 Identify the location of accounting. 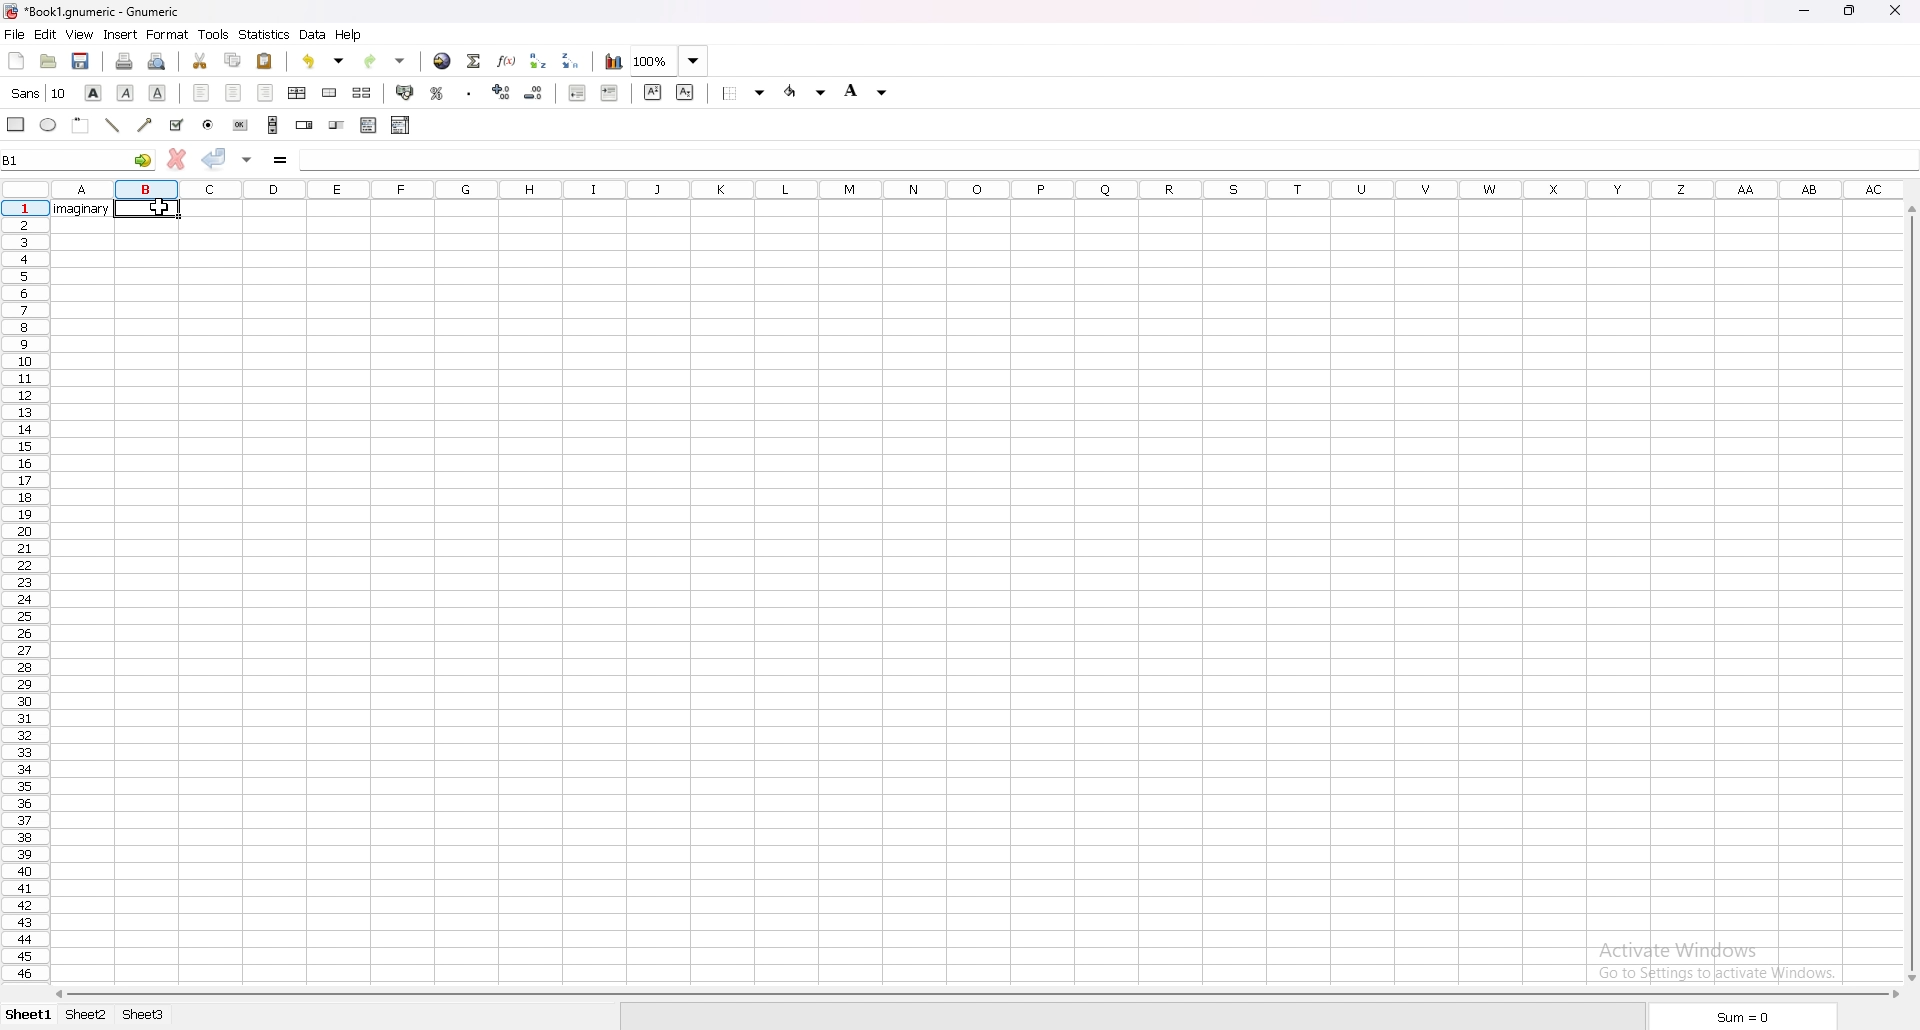
(405, 94).